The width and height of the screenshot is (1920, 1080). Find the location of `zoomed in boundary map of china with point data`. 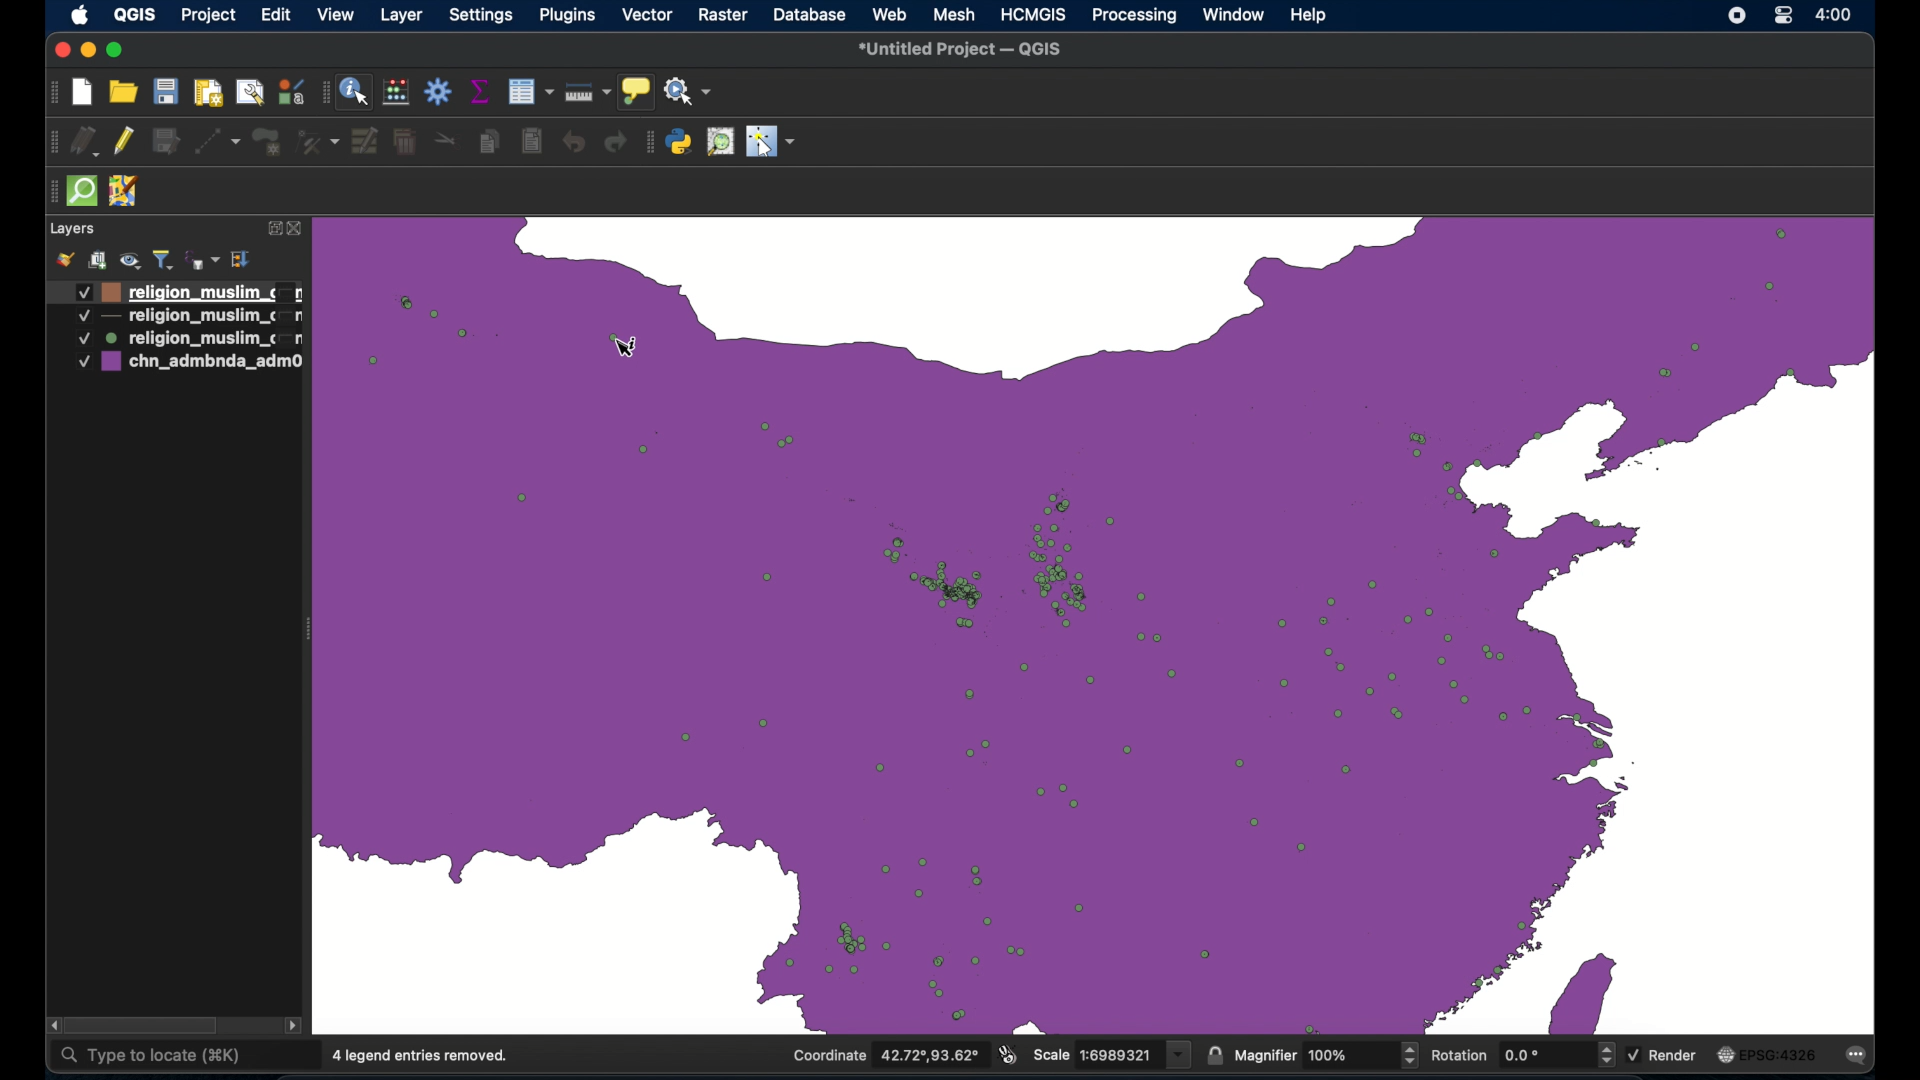

zoomed in boundary map of china with point data is located at coordinates (1095, 621).